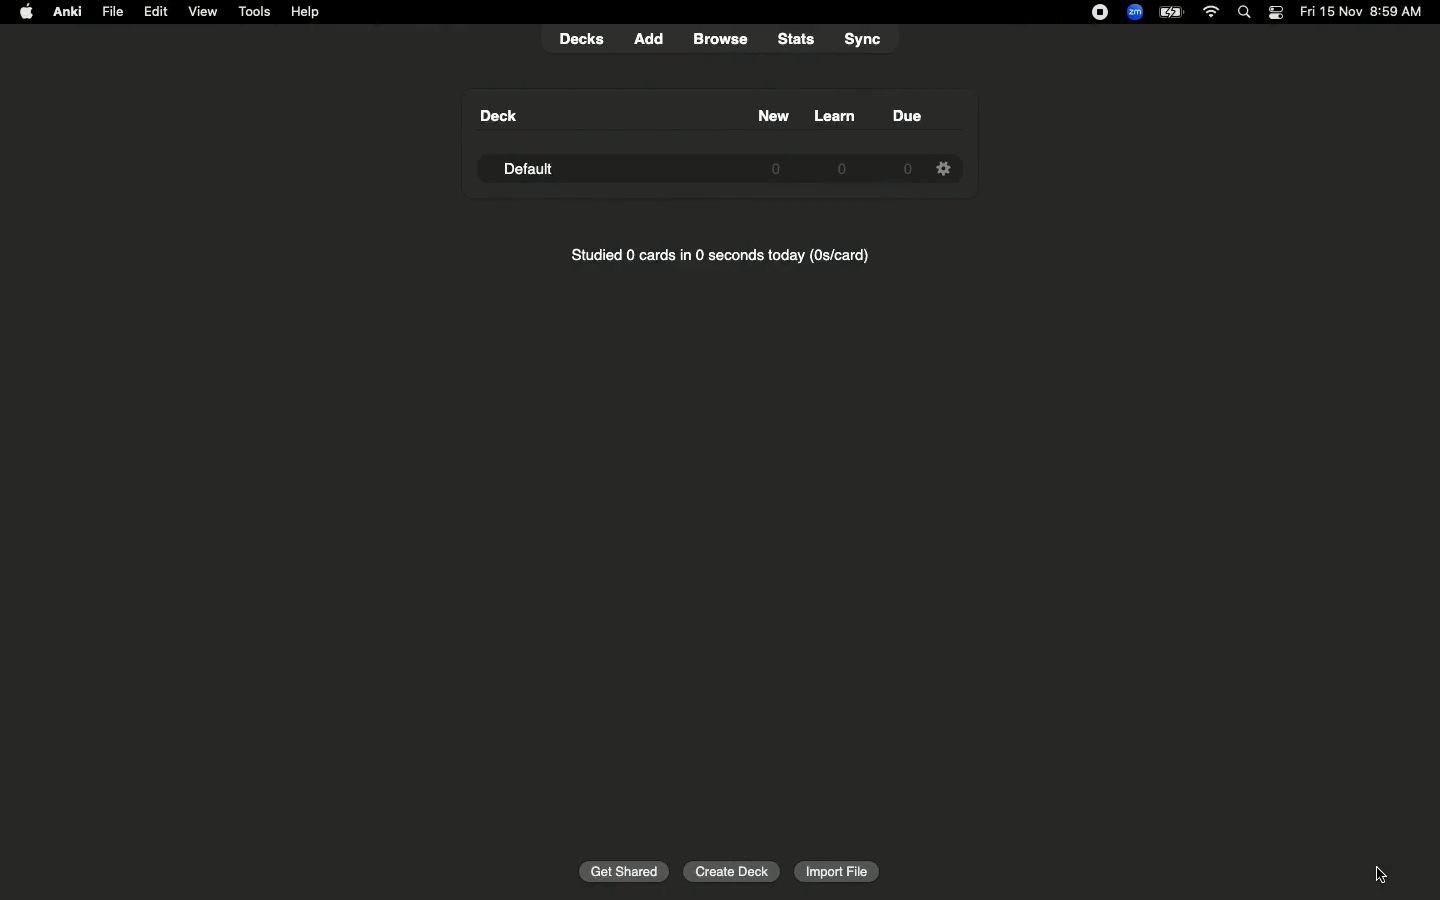 The width and height of the screenshot is (1440, 900). Describe the element at coordinates (626, 870) in the screenshot. I see `Get shared` at that location.